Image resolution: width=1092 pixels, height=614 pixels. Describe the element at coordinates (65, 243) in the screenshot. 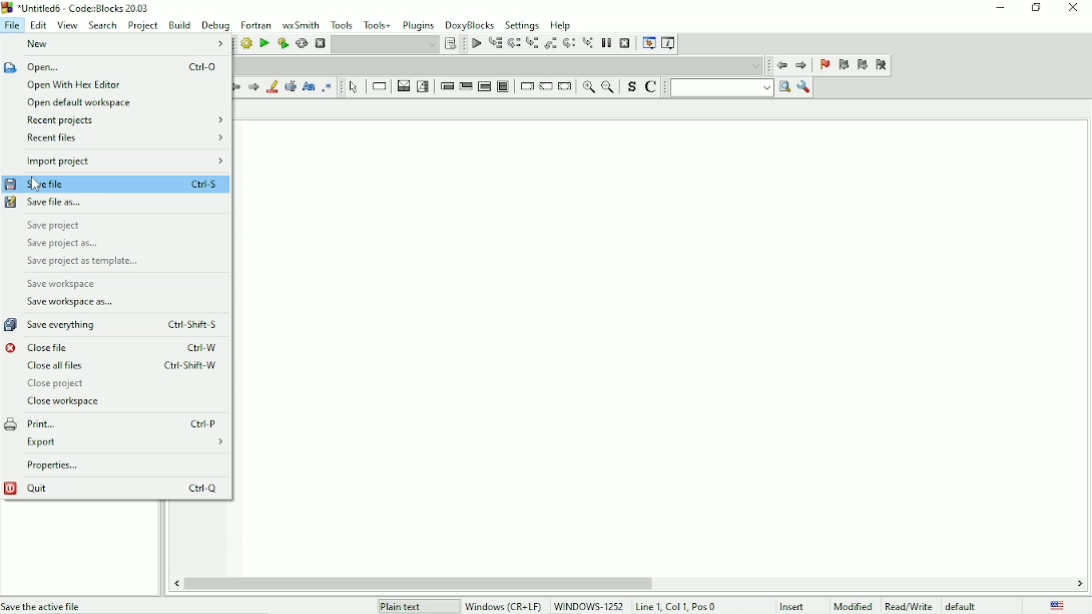

I see `Save project as` at that location.